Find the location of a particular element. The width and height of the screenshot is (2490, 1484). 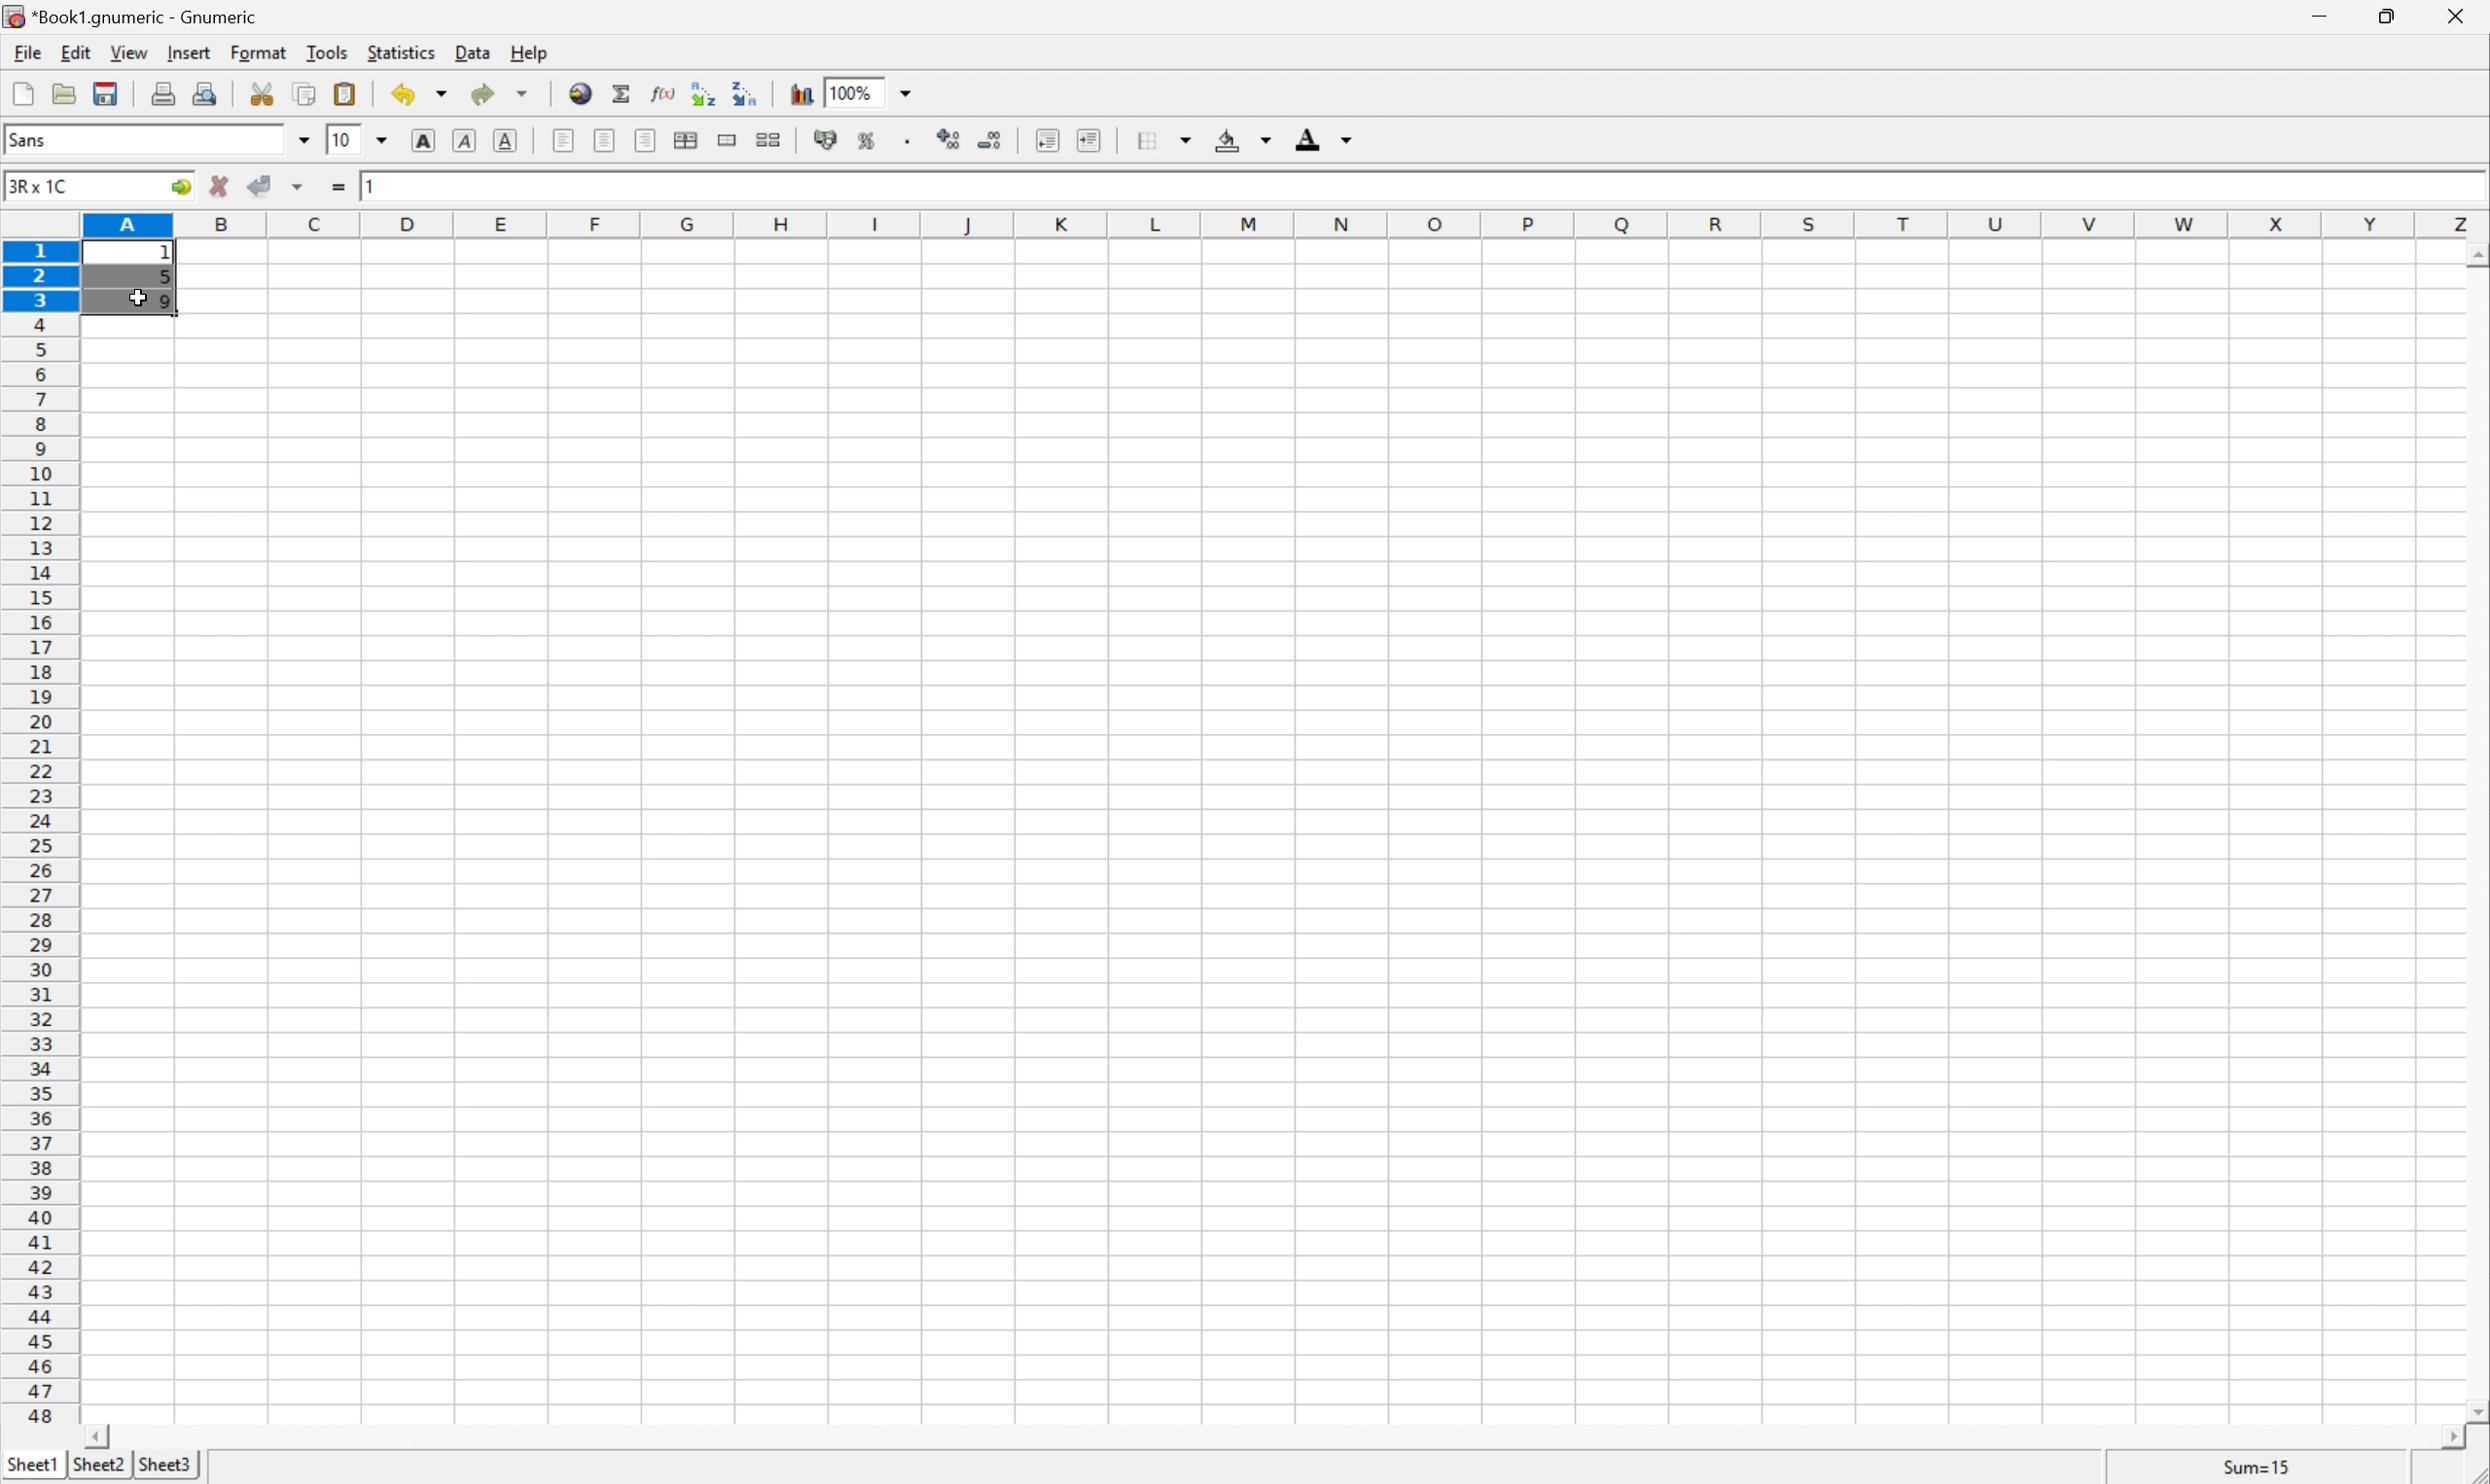

tools is located at coordinates (329, 51).